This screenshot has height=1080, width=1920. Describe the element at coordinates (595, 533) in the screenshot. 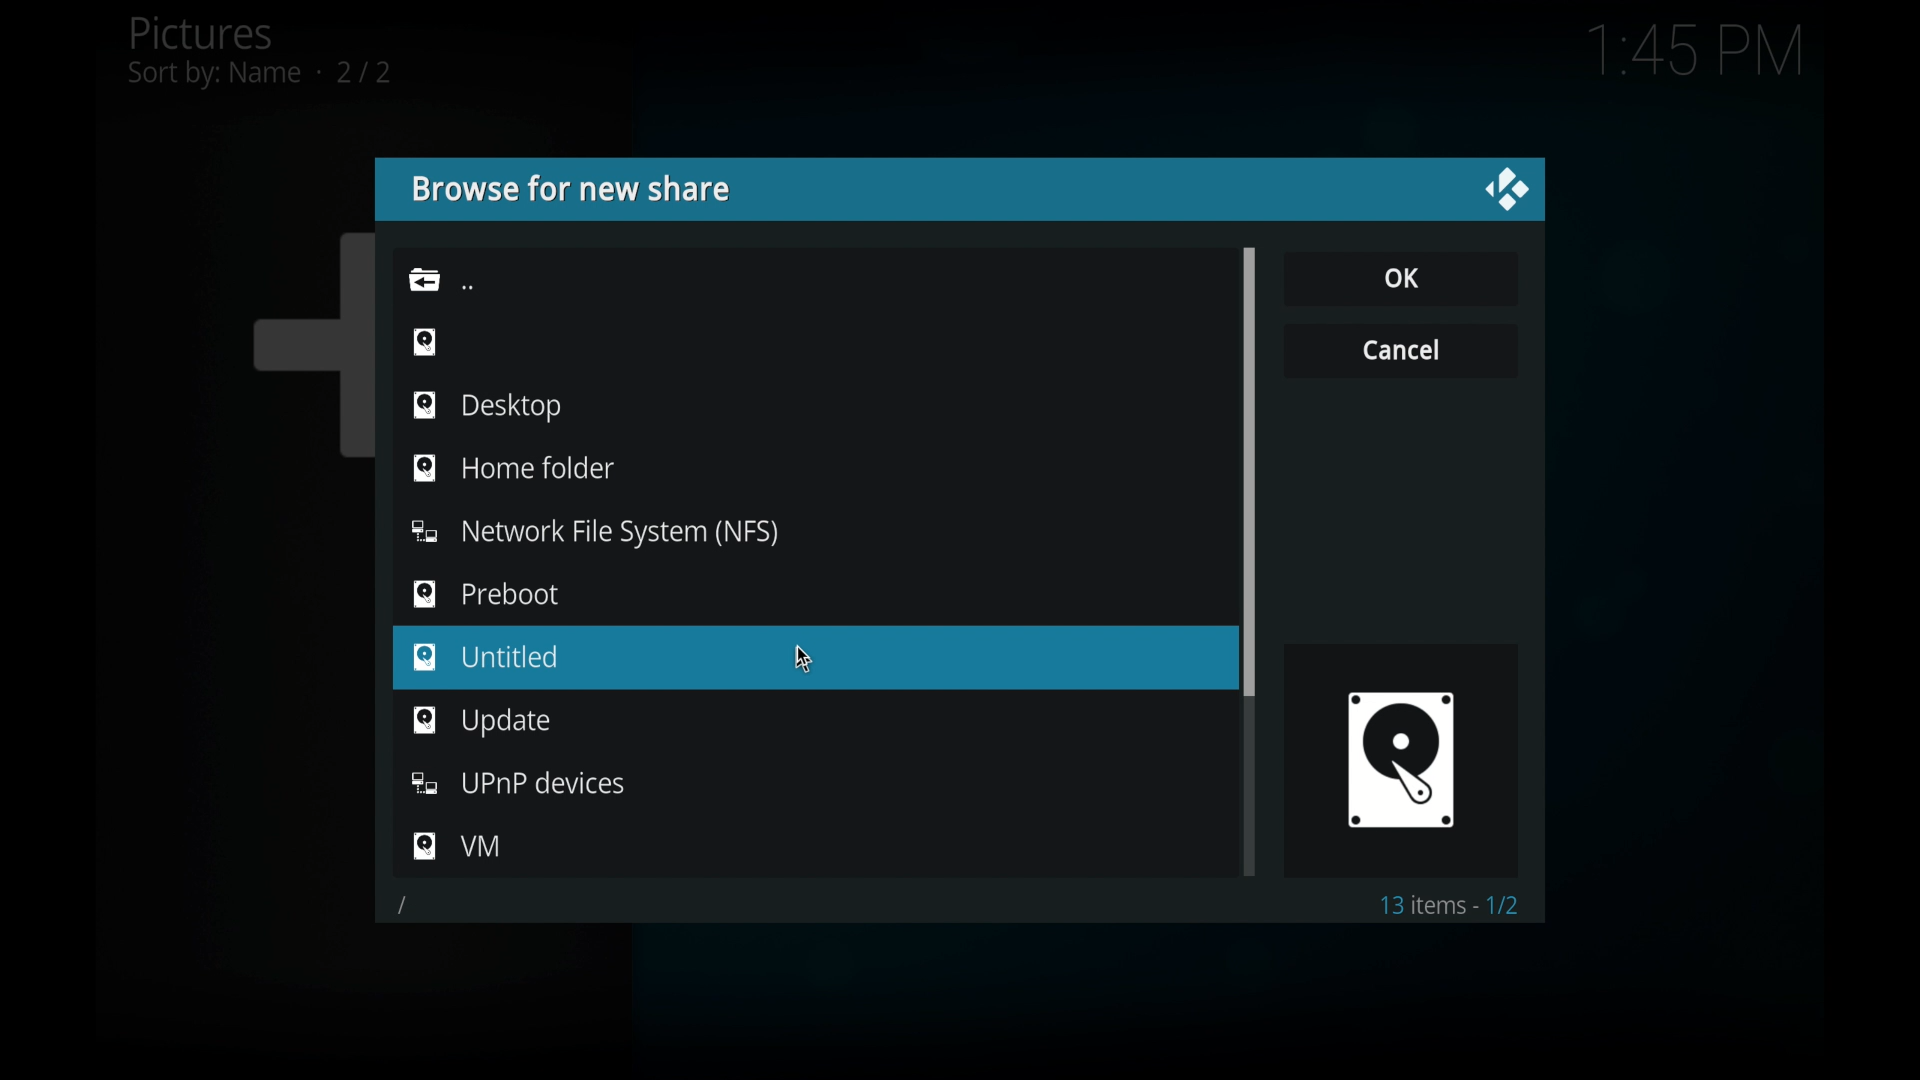

I see `folder` at that location.